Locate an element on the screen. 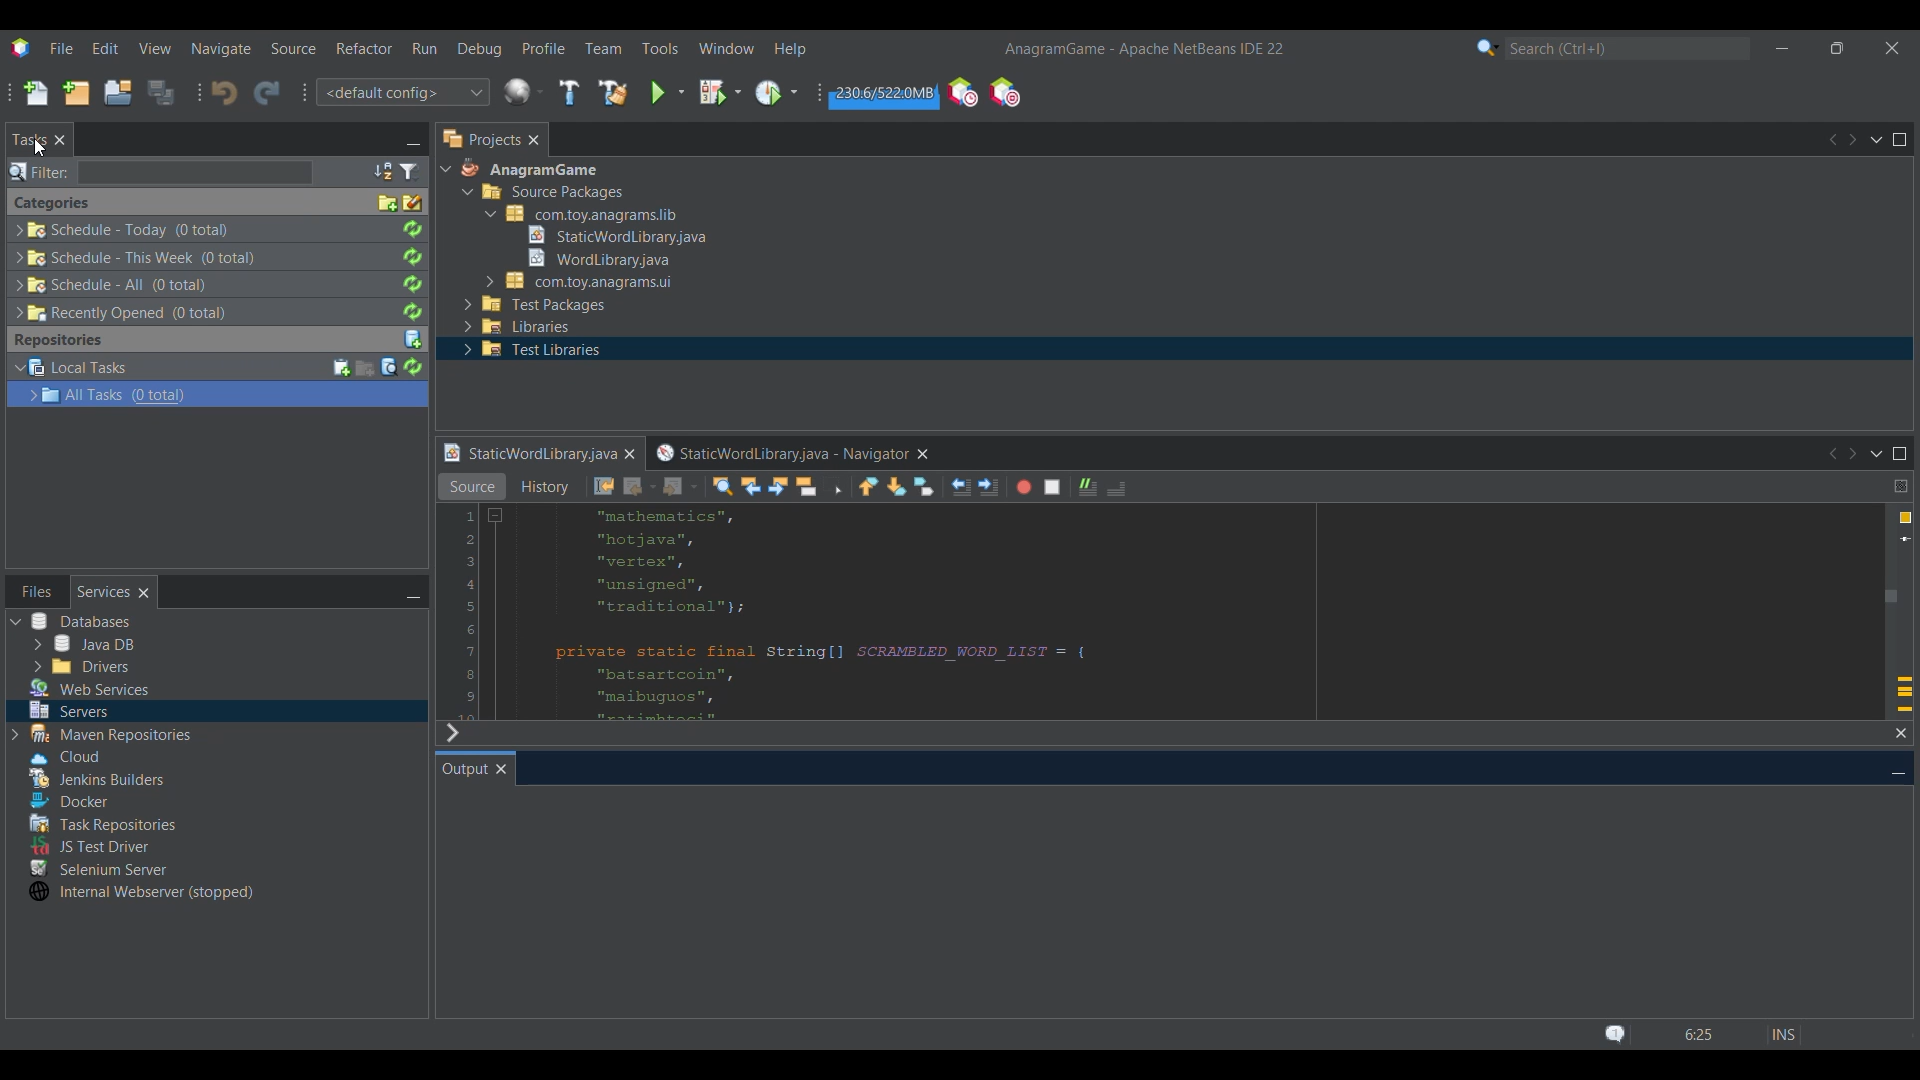  Current tab is located at coordinates (464, 768).